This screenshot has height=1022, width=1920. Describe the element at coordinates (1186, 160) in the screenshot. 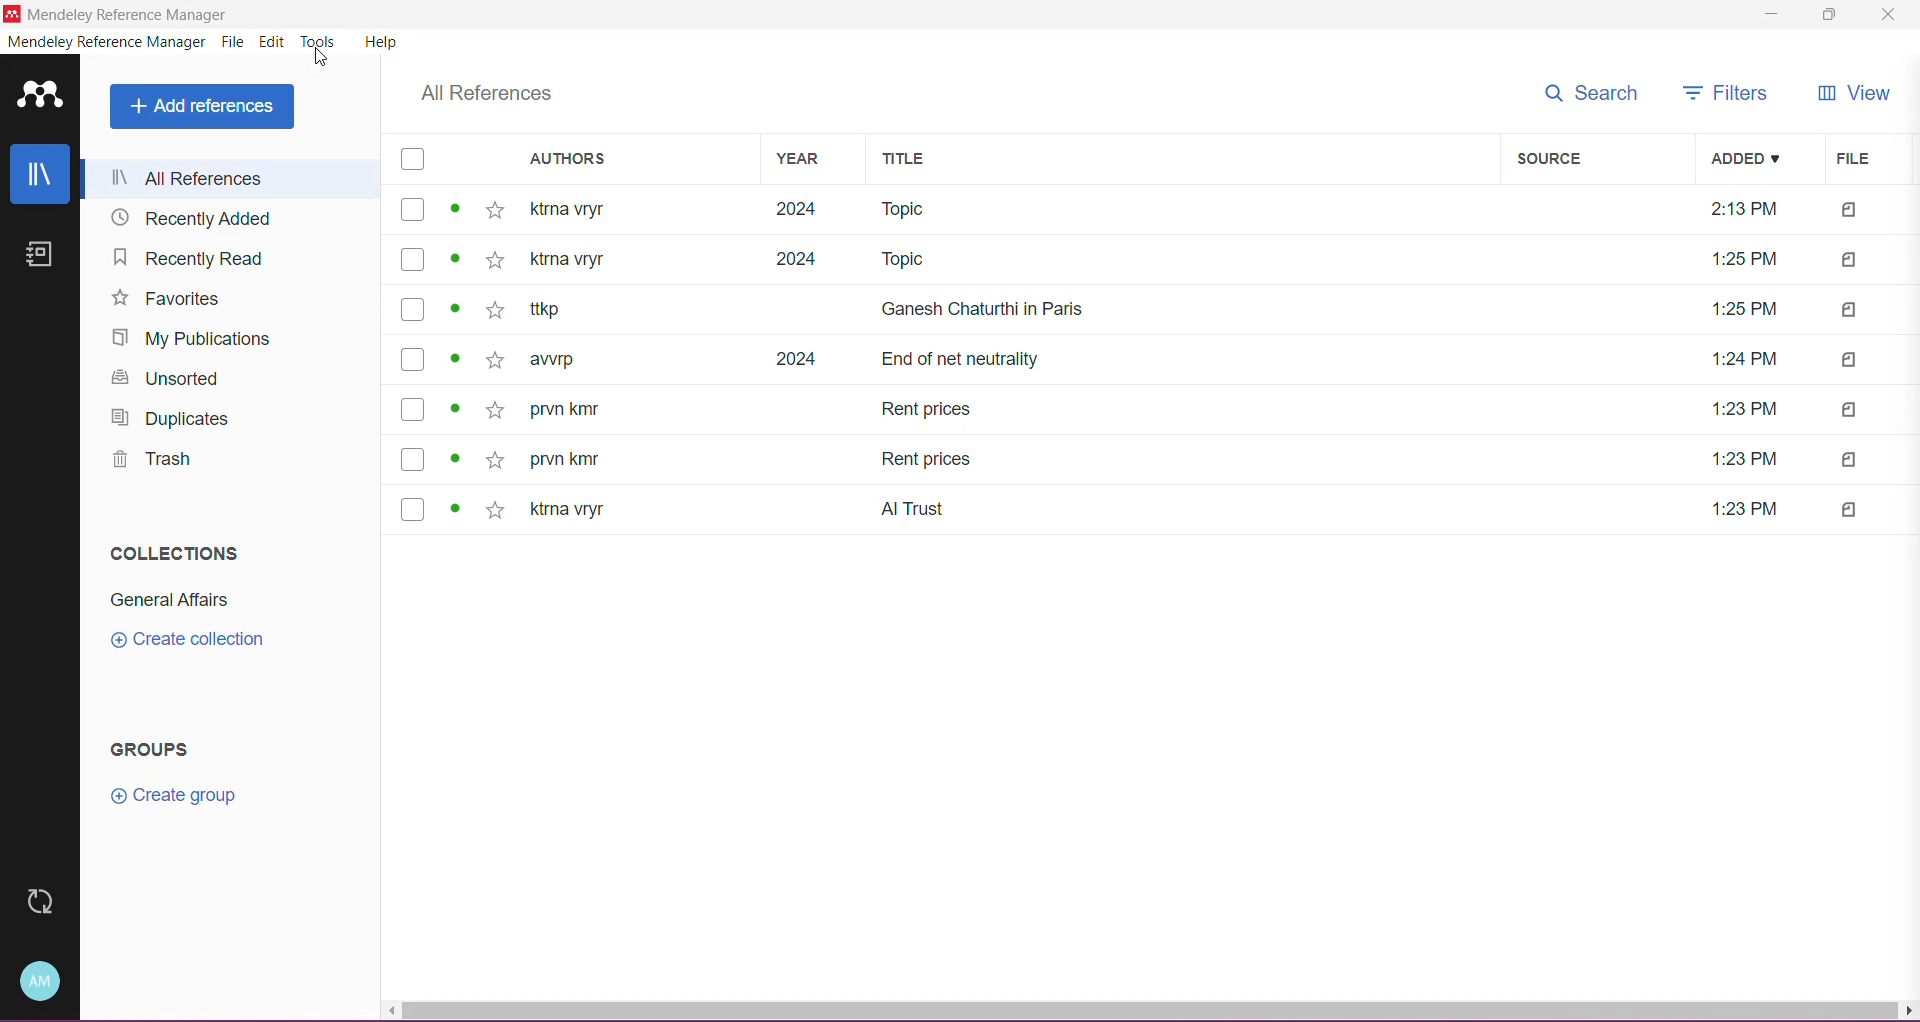

I see `Title` at that location.